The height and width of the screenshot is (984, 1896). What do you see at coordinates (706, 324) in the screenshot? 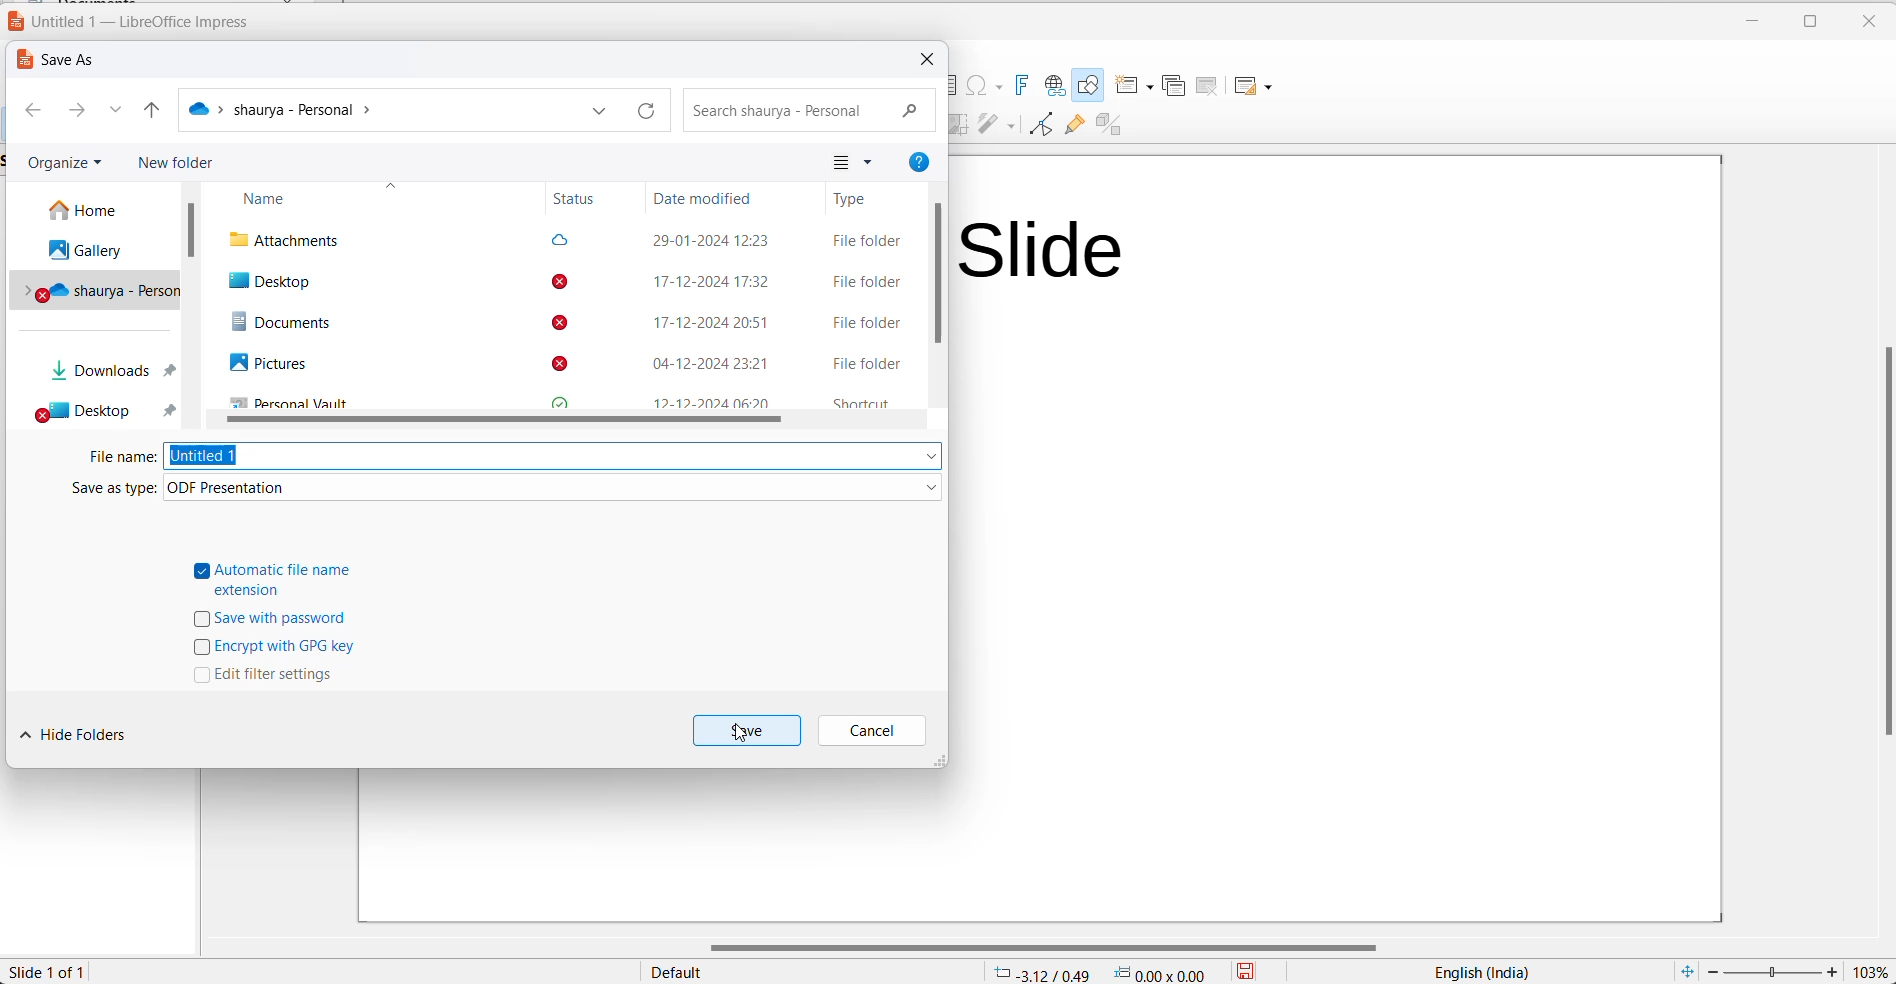
I see `17-12-2024 20:51` at bounding box center [706, 324].